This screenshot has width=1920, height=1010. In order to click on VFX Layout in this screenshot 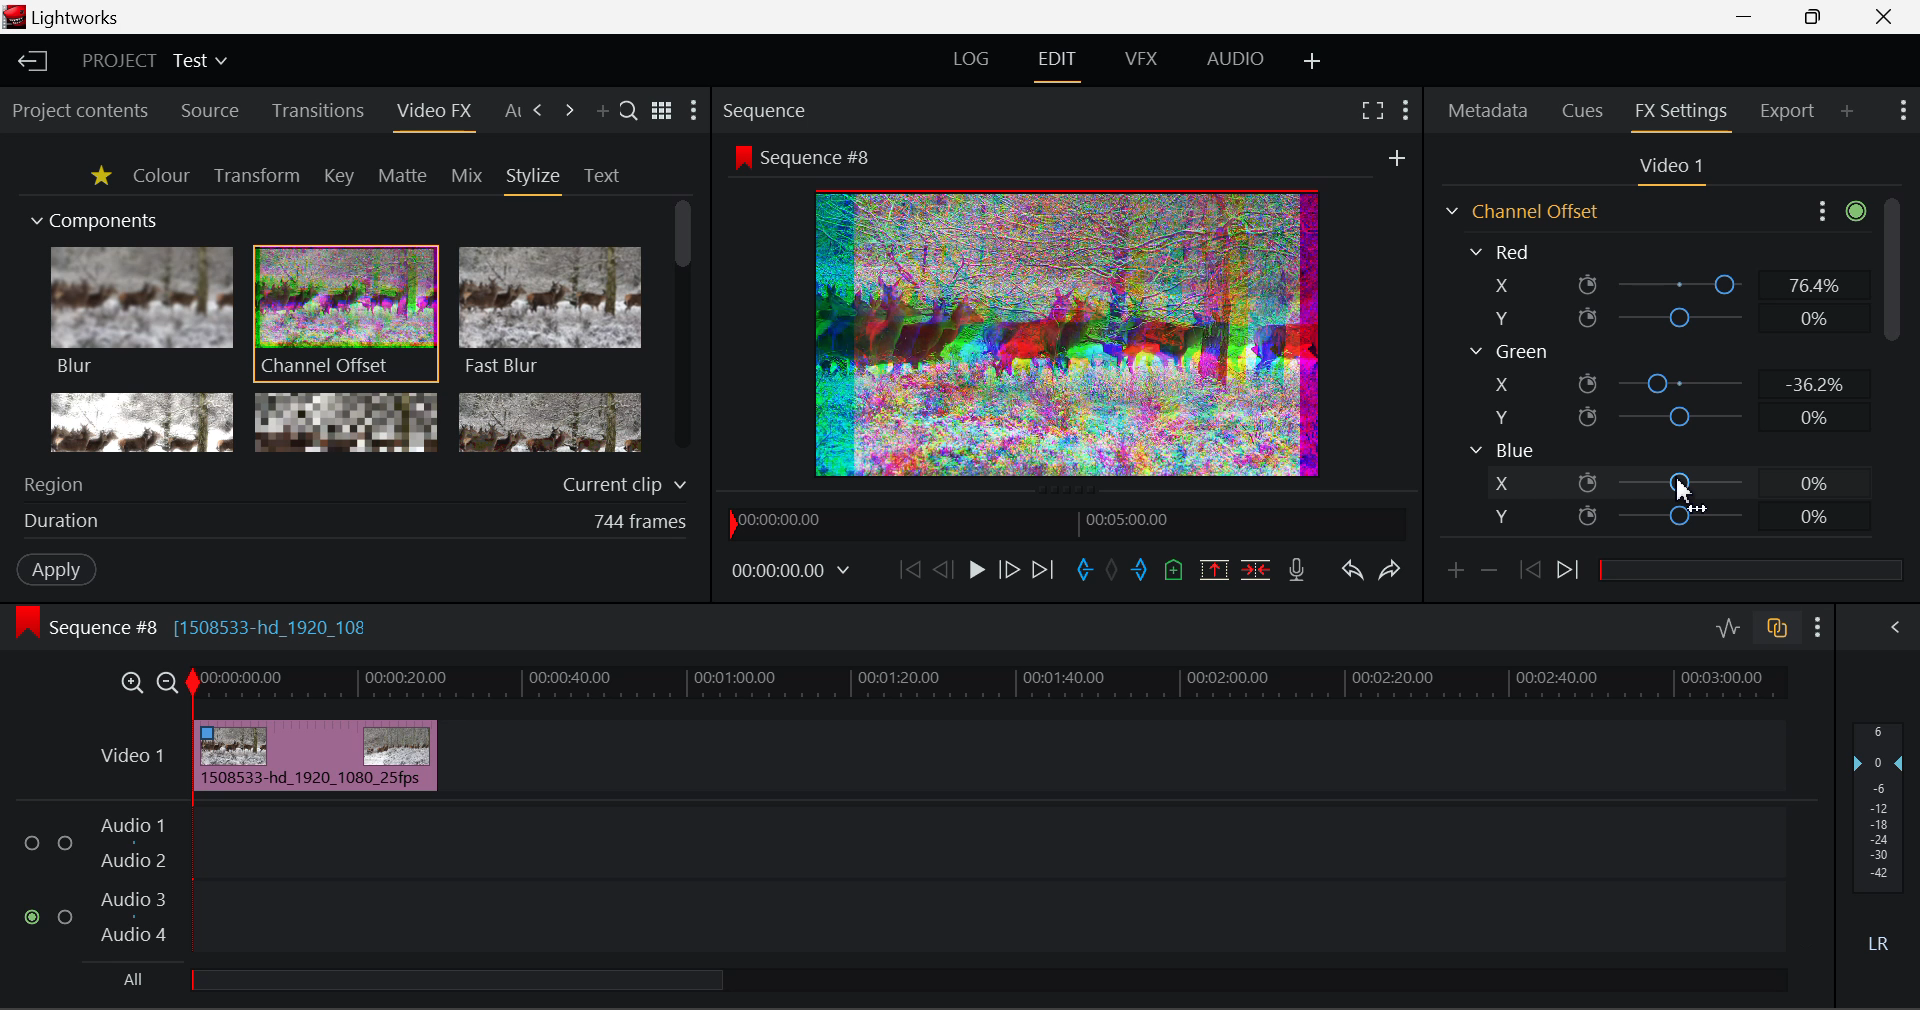, I will do `click(1141, 64)`.